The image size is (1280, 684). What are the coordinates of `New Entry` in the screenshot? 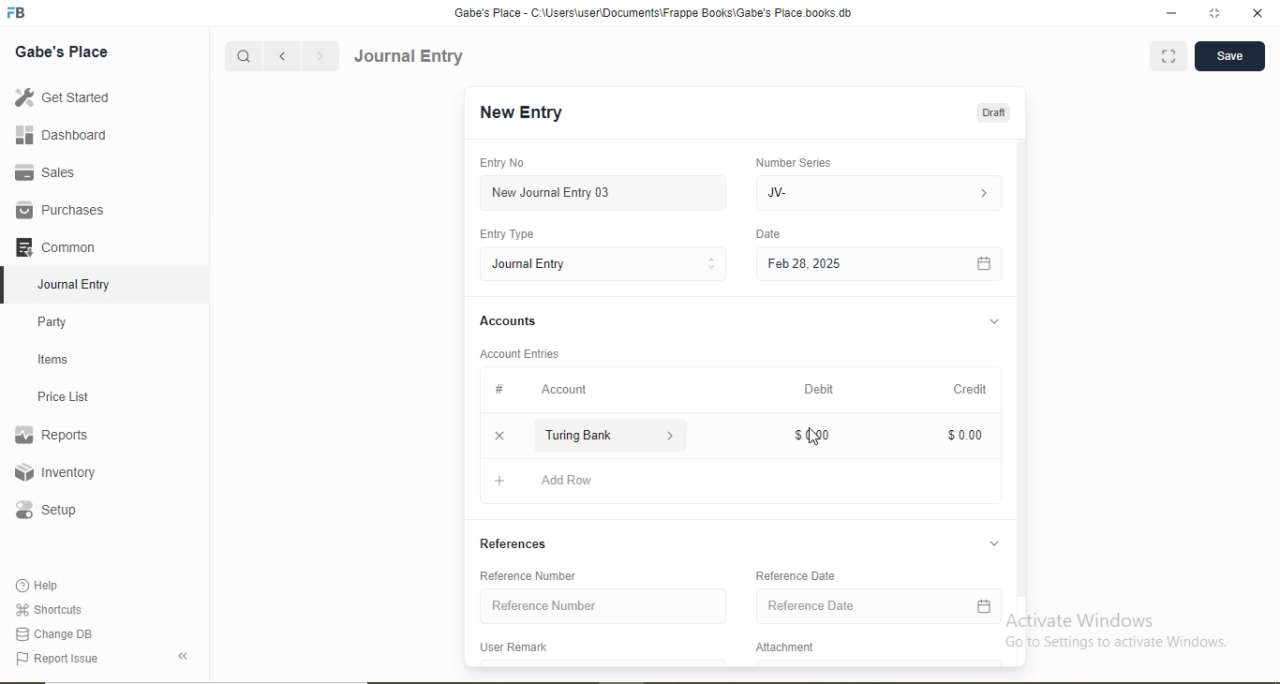 It's located at (520, 113).